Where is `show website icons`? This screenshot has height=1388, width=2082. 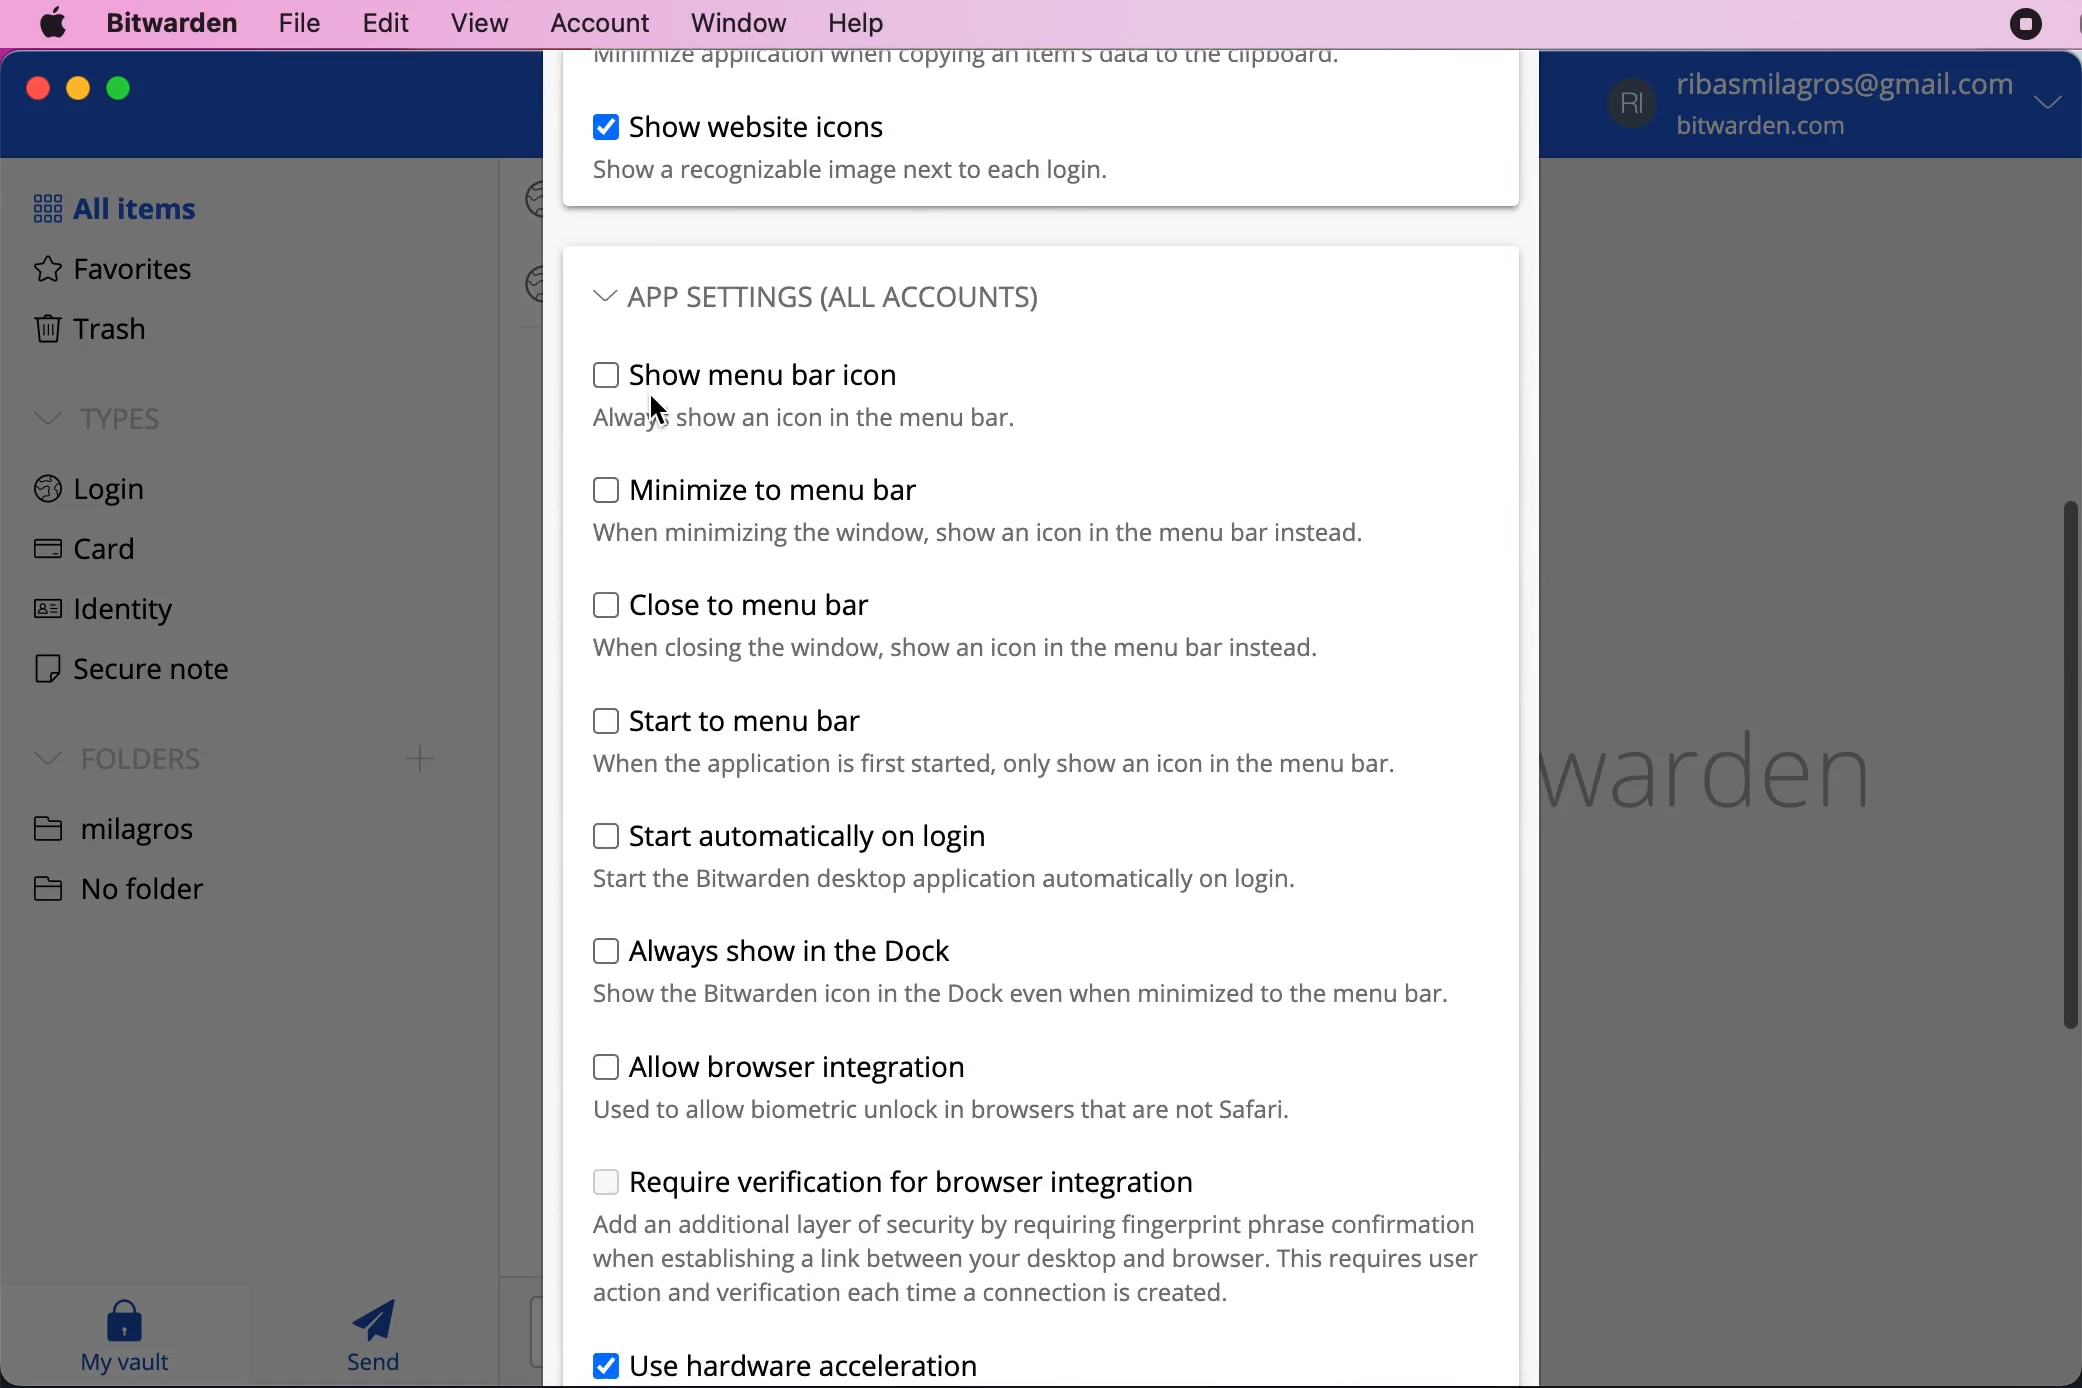
show website icons is located at coordinates (856, 150).